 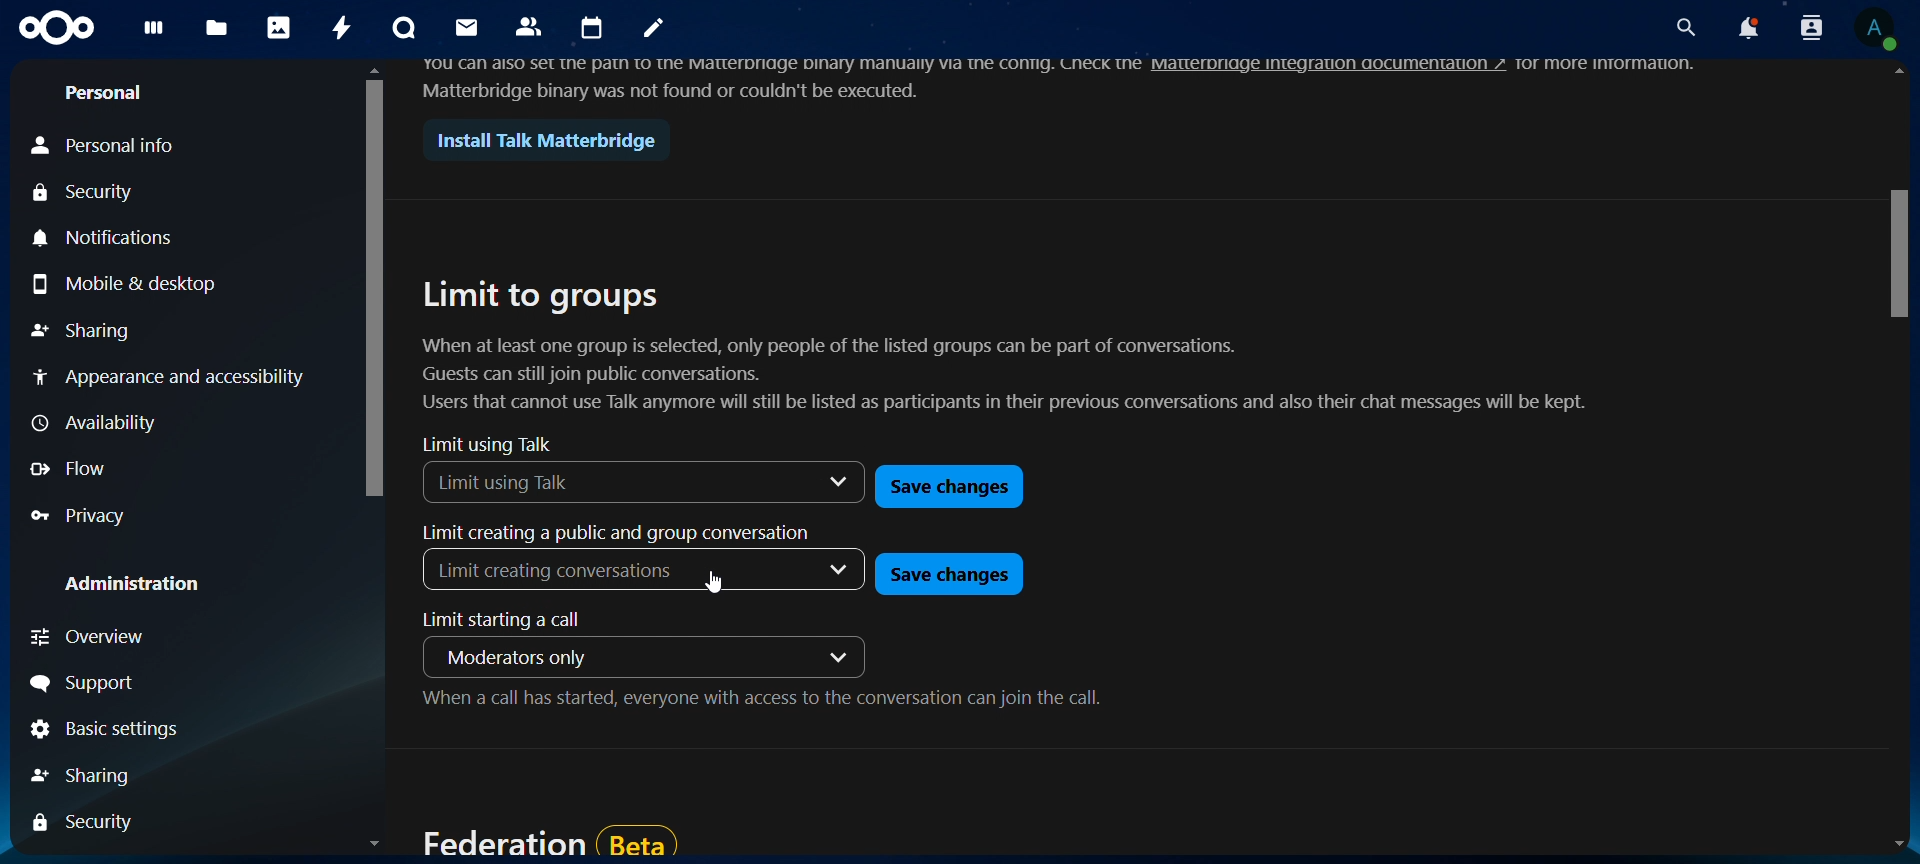 What do you see at coordinates (130, 288) in the screenshot?
I see `Mobile & Desktop` at bounding box center [130, 288].